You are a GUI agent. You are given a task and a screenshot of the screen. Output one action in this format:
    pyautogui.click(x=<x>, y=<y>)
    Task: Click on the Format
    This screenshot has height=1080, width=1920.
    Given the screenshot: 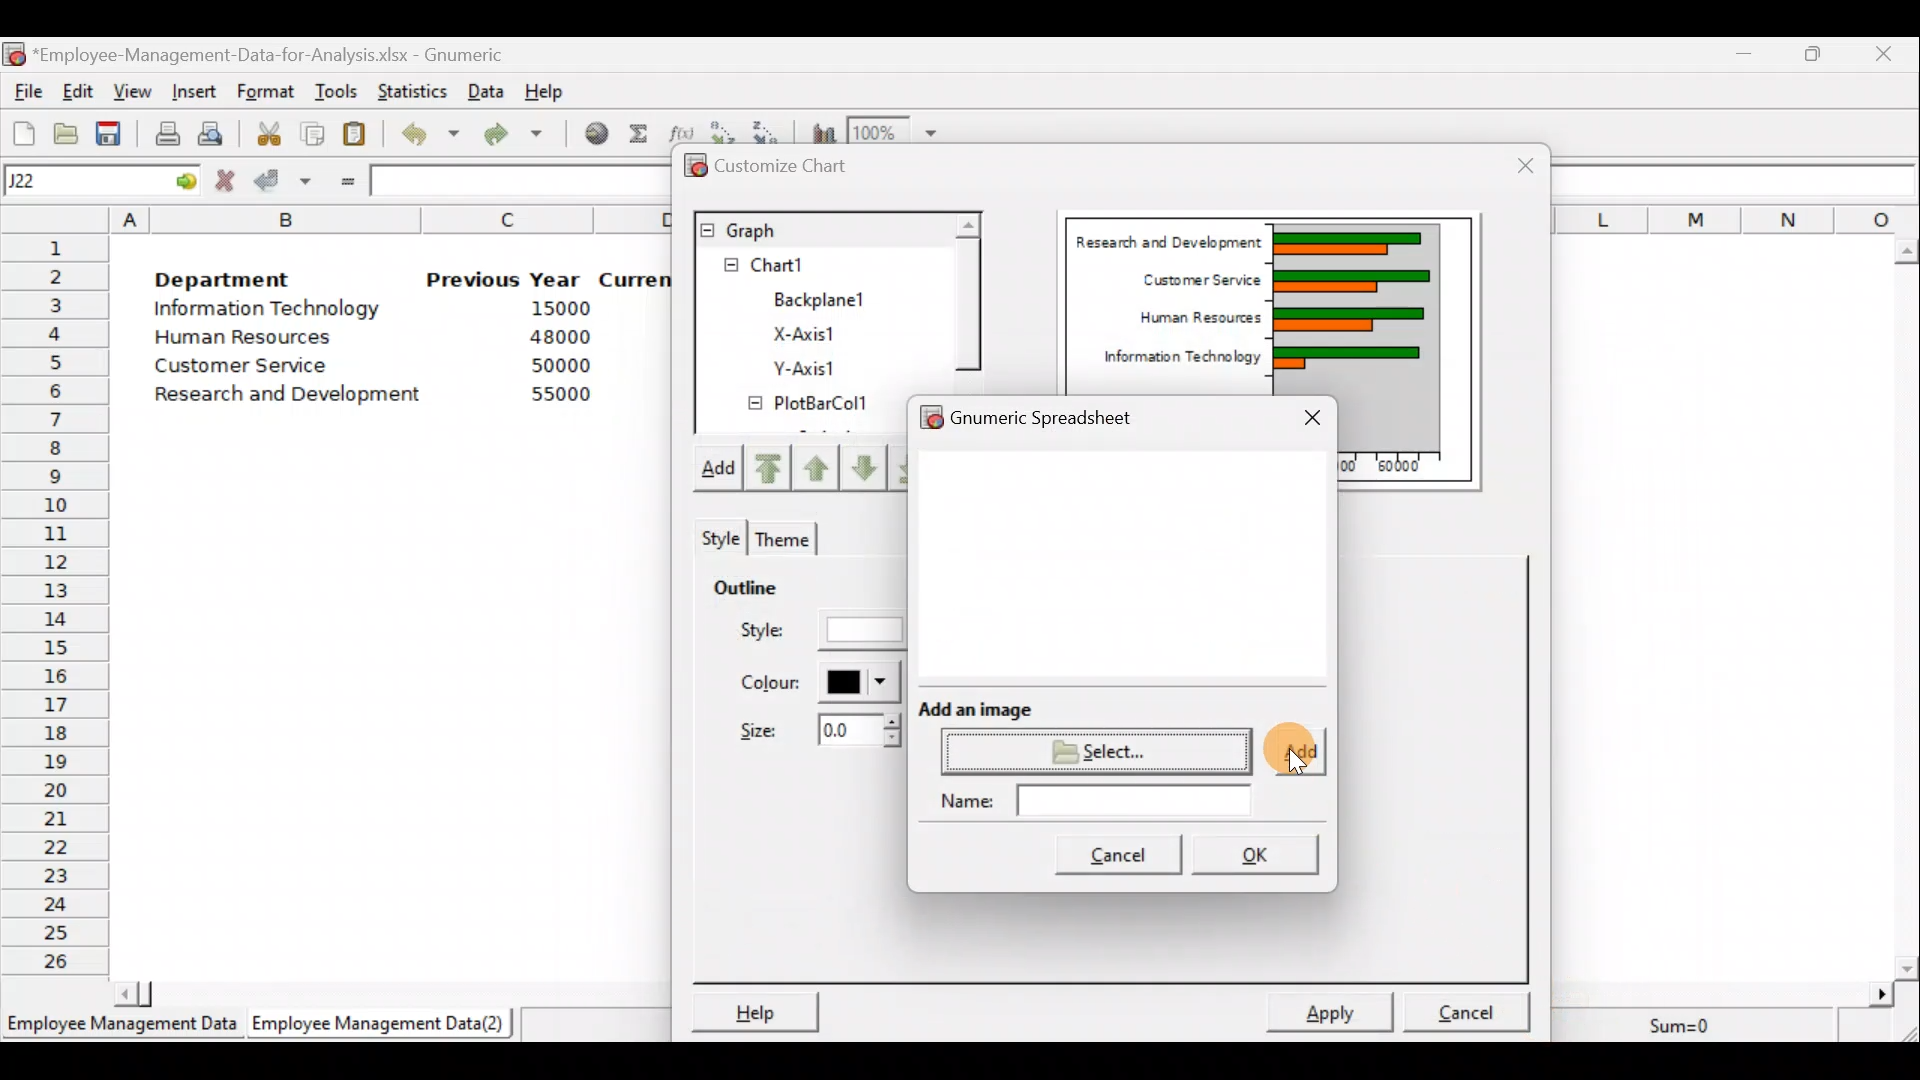 What is the action you would take?
    pyautogui.click(x=268, y=89)
    